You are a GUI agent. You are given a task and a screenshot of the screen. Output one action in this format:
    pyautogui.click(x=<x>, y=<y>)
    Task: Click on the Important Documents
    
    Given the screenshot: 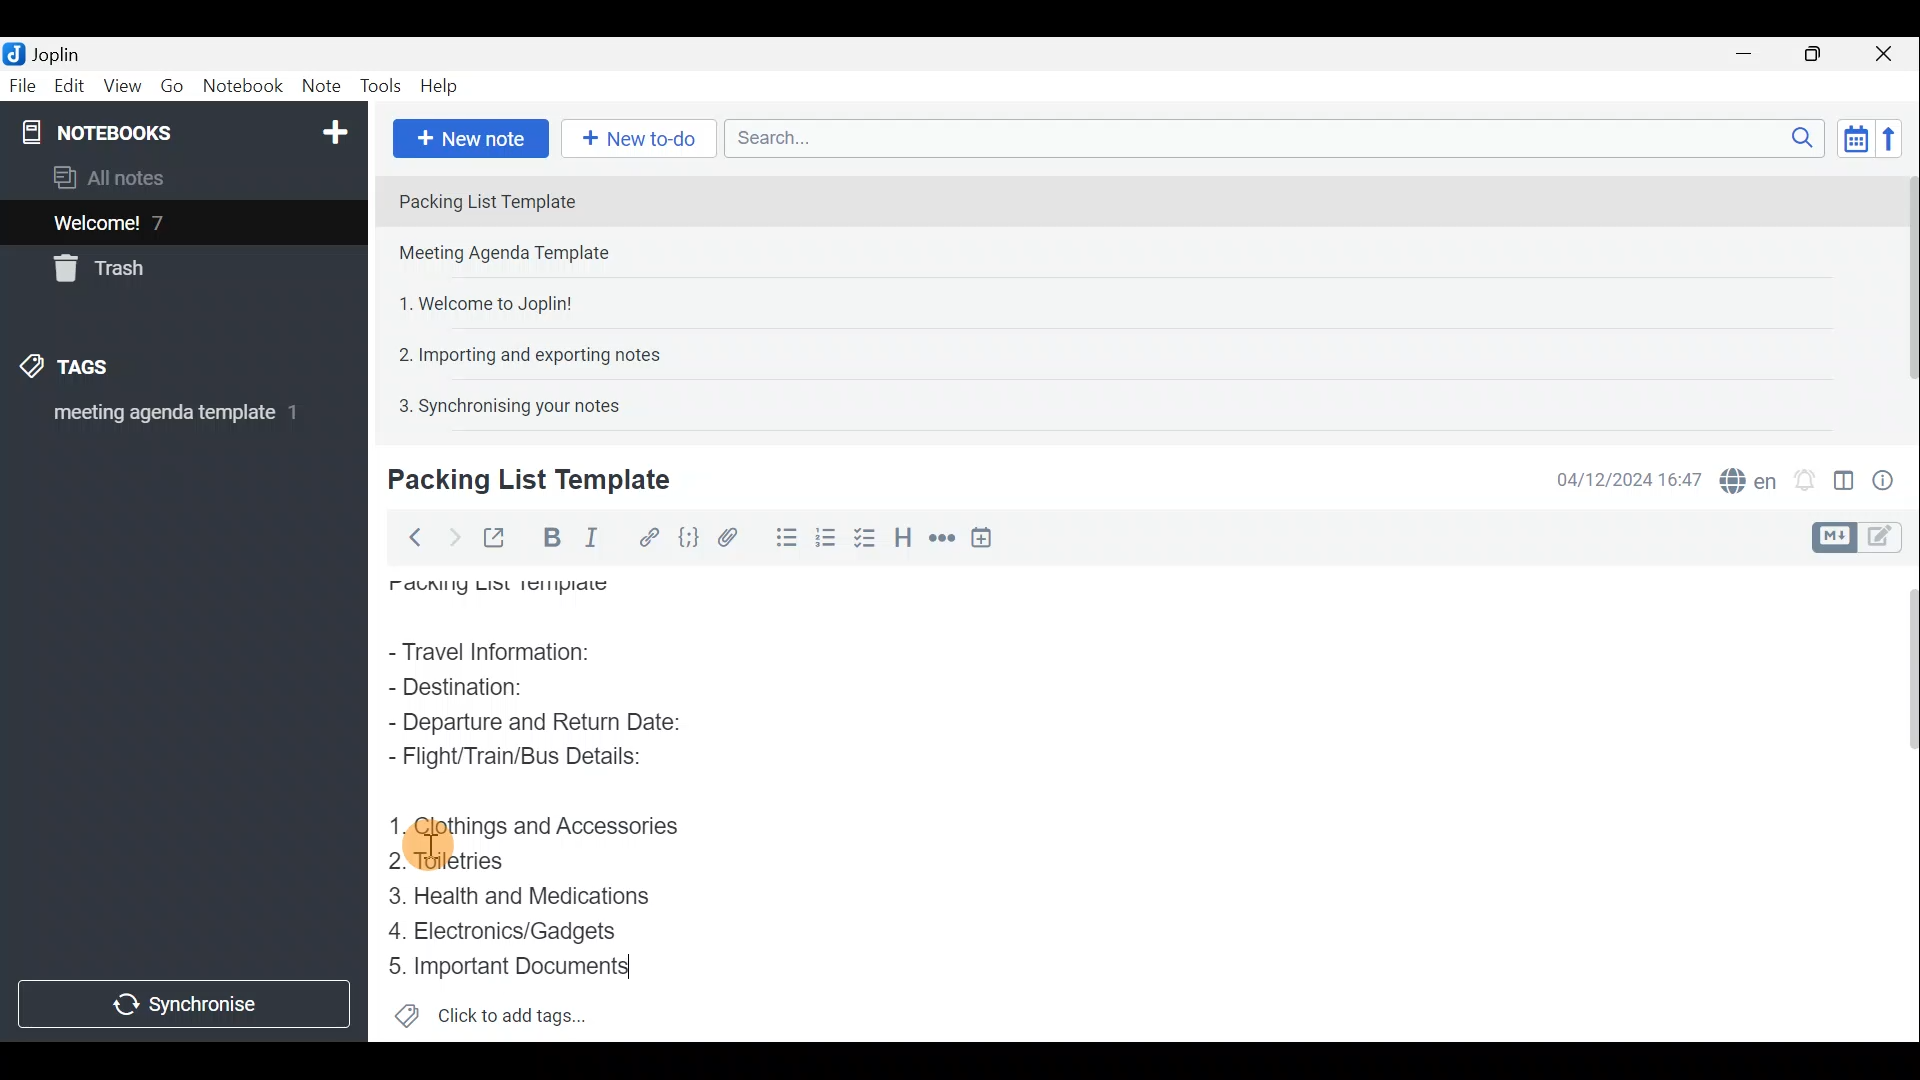 What is the action you would take?
    pyautogui.click(x=517, y=968)
    